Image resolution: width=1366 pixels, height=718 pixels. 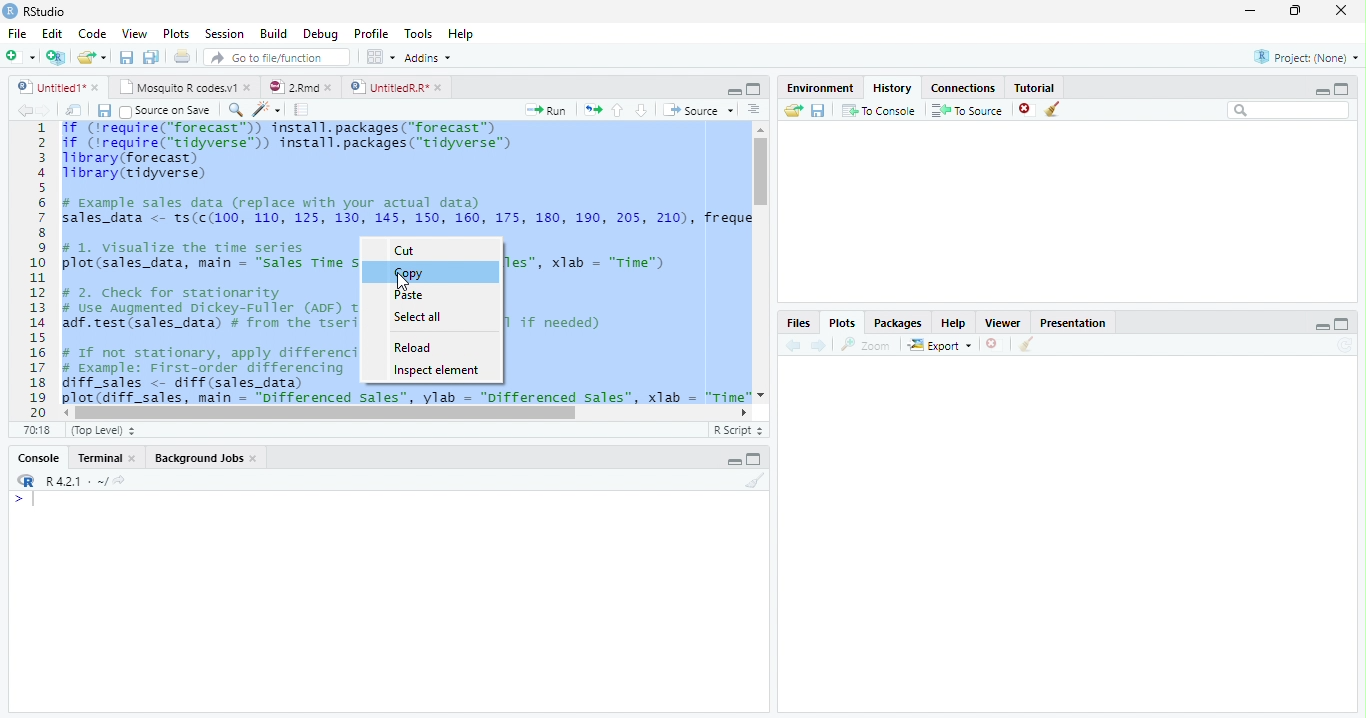 What do you see at coordinates (1342, 325) in the screenshot?
I see `Maximize` at bounding box center [1342, 325].